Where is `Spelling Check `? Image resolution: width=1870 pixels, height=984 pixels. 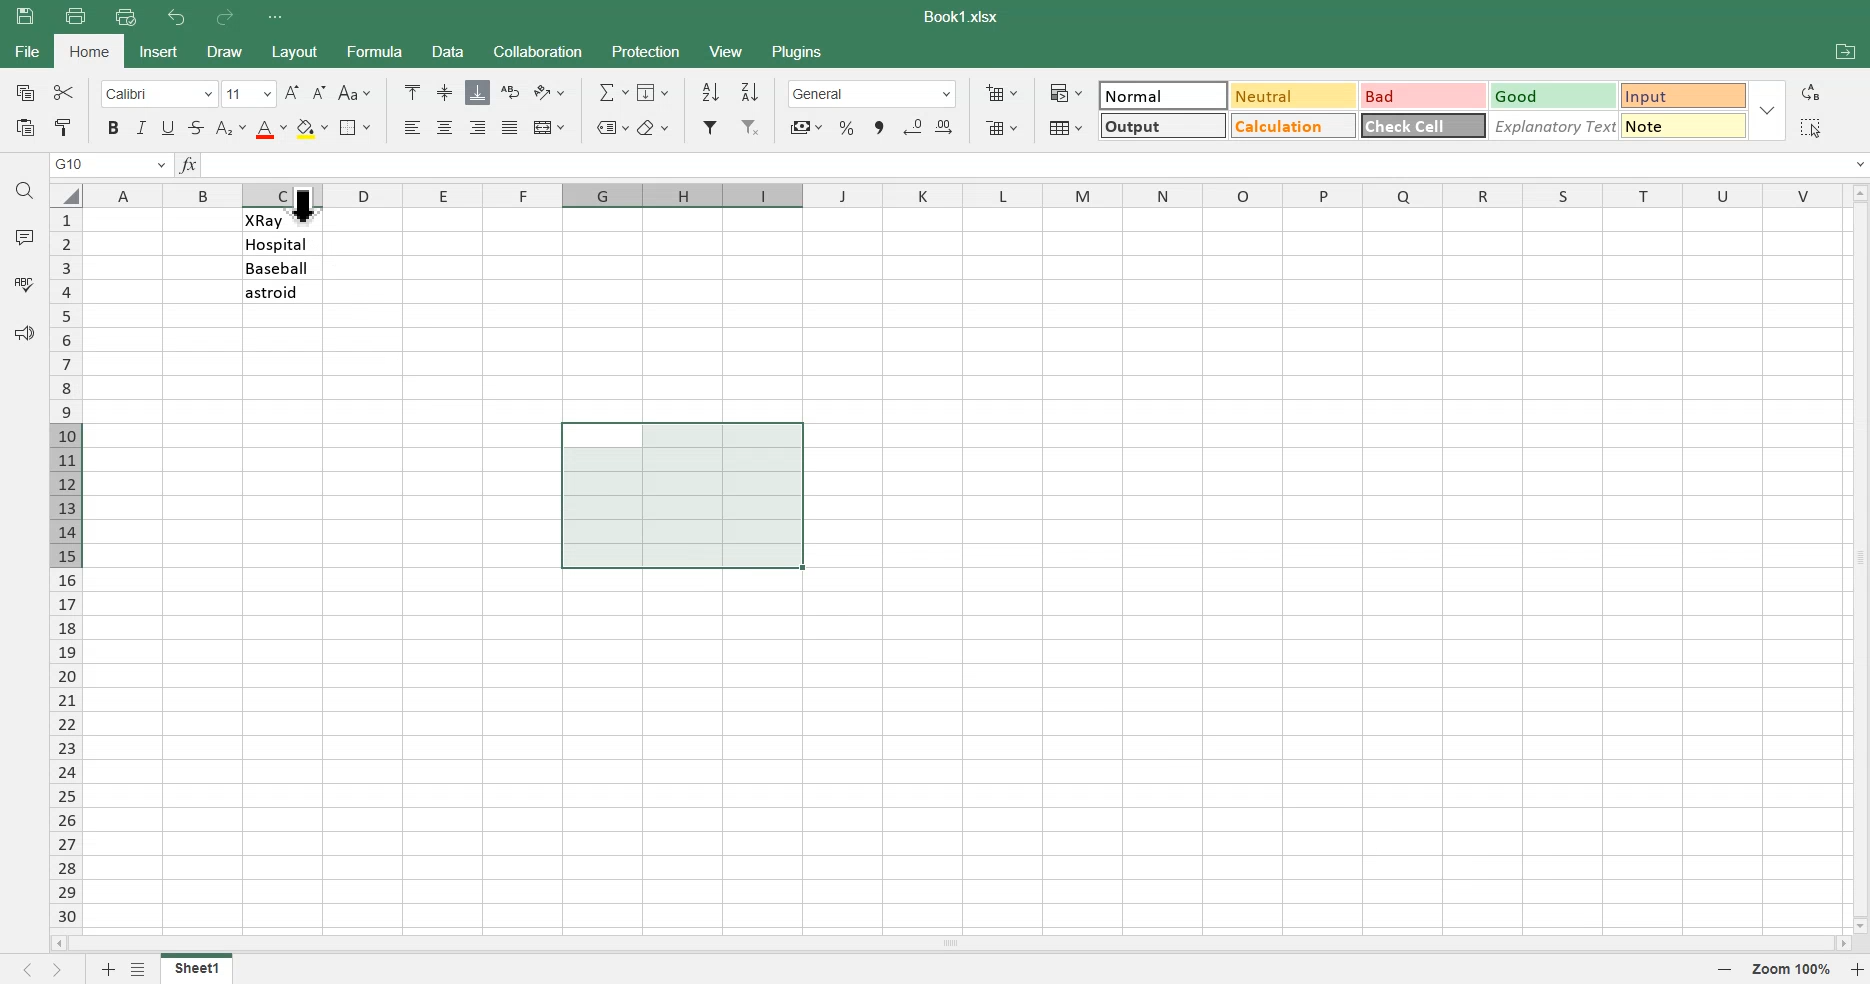 Spelling Check  is located at coordinates (25, 282).